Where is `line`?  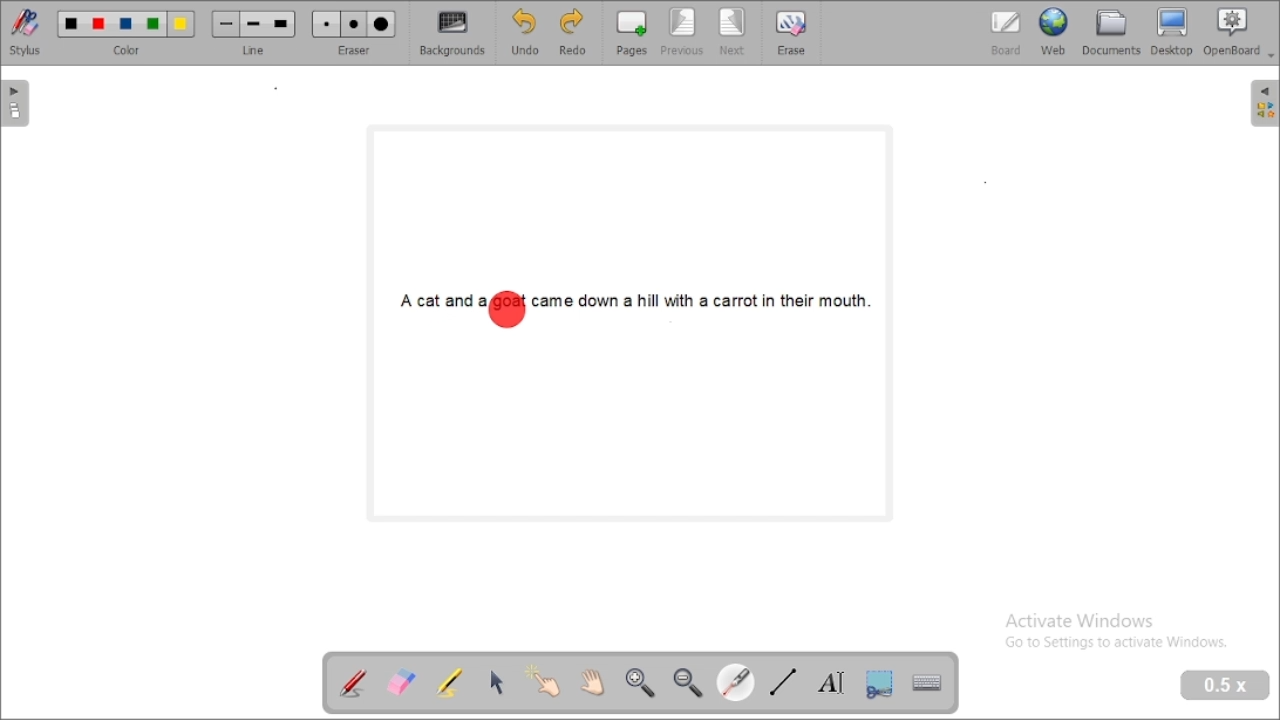
line is located at coordinates (253, 34).